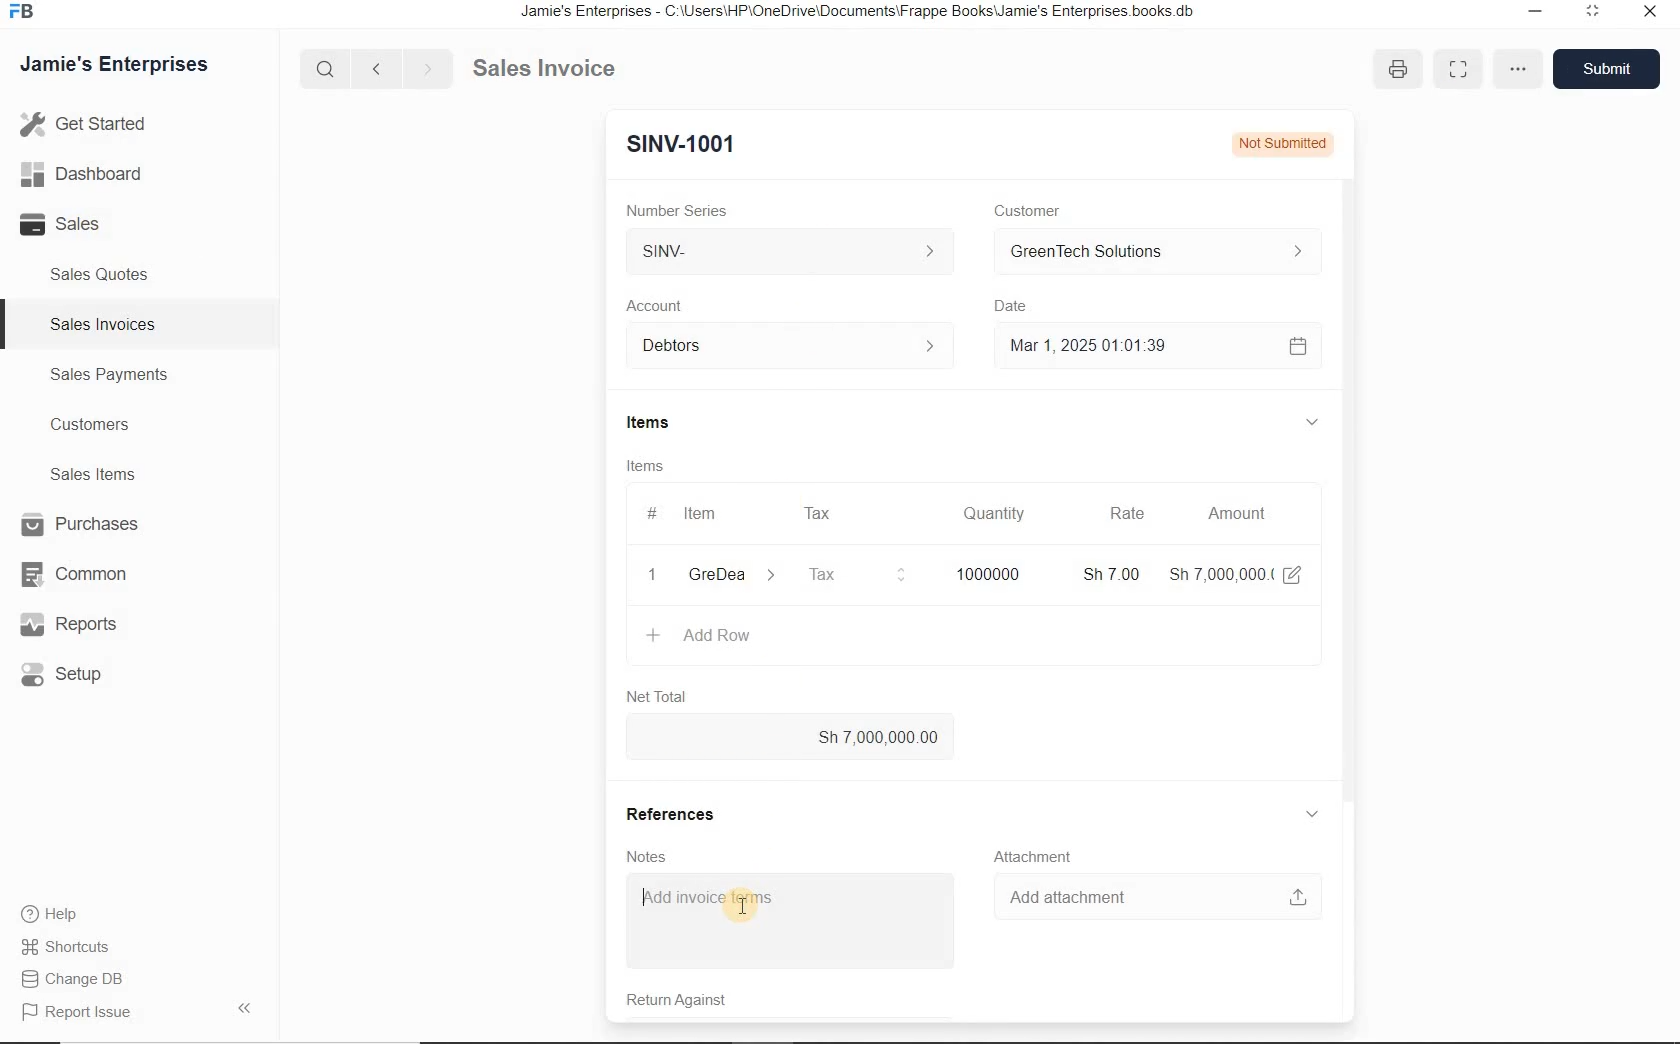  What do you see at coordinates (1154, 894) in the screenshot?
I see `‘Add attachment` at bounding box center [1154, 894].